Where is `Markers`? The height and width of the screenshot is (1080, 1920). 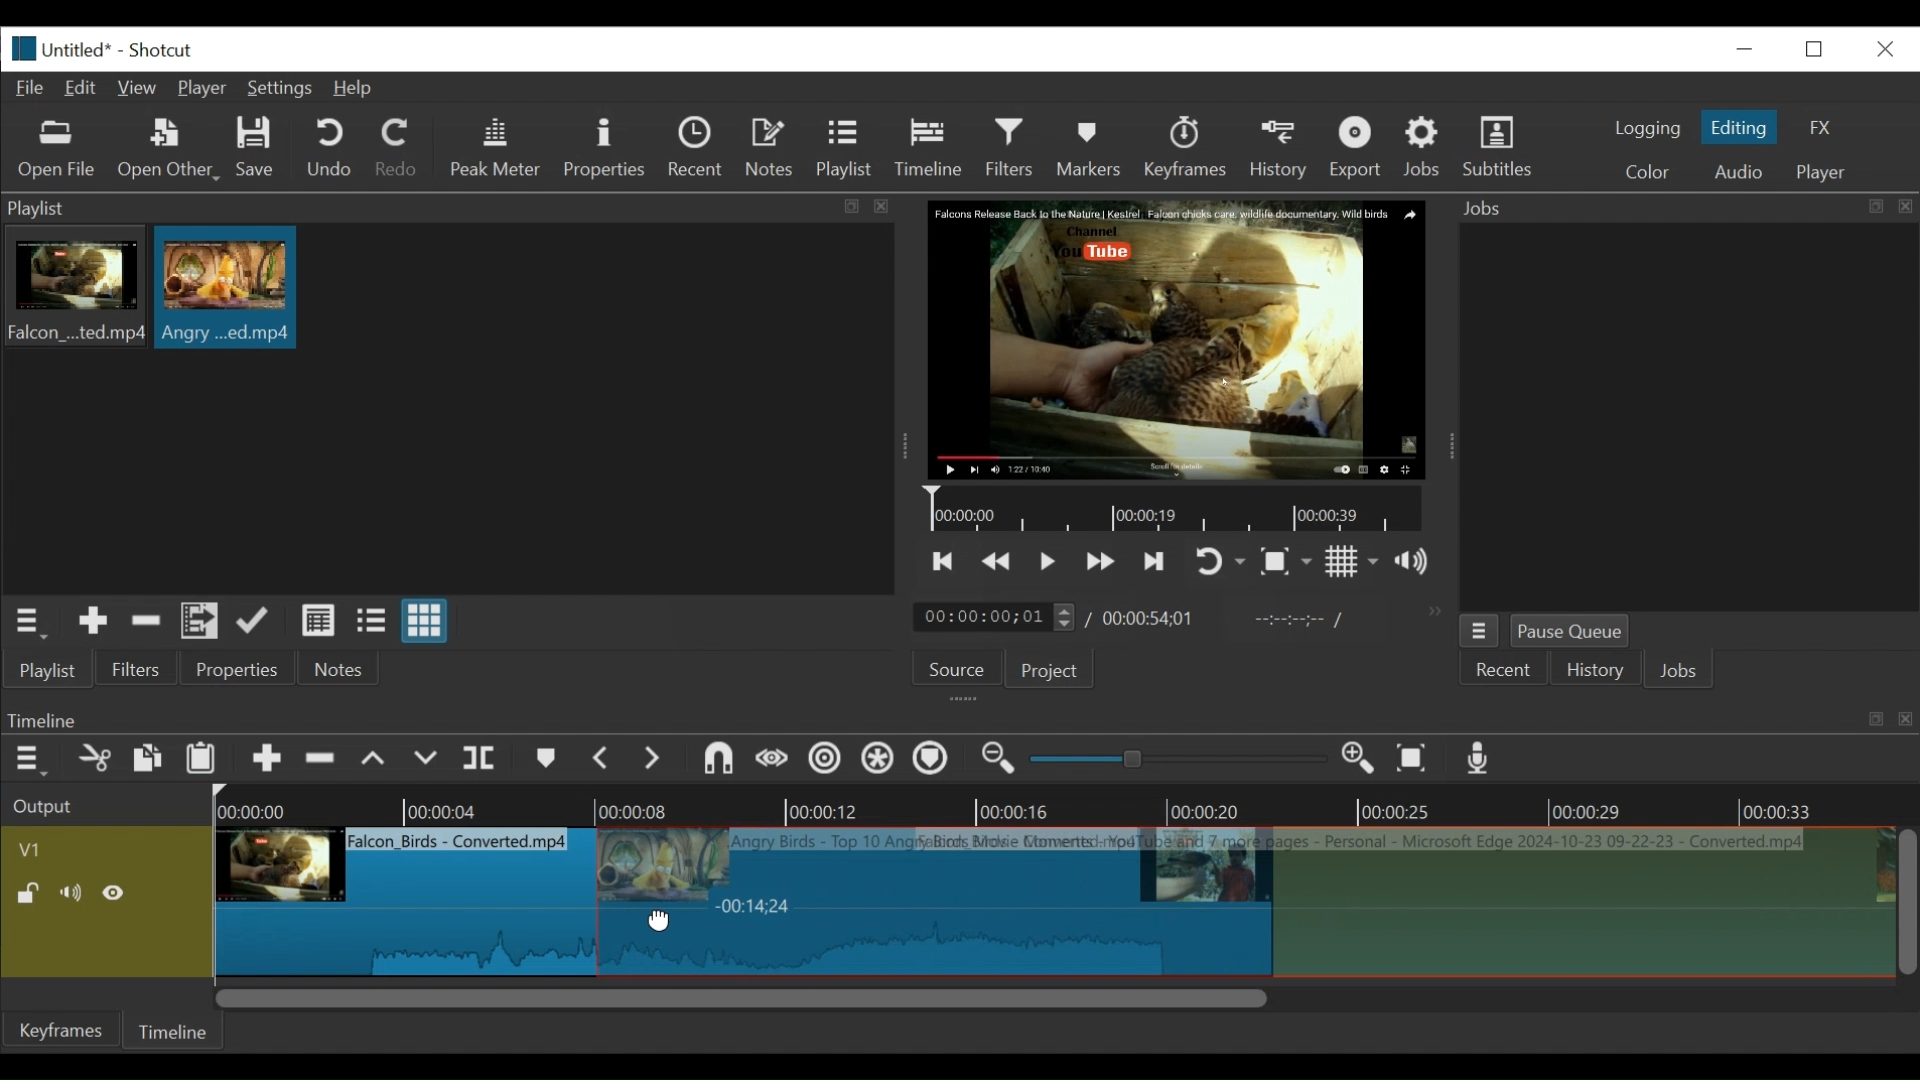 Markers is located at coordinates (1093, 147).